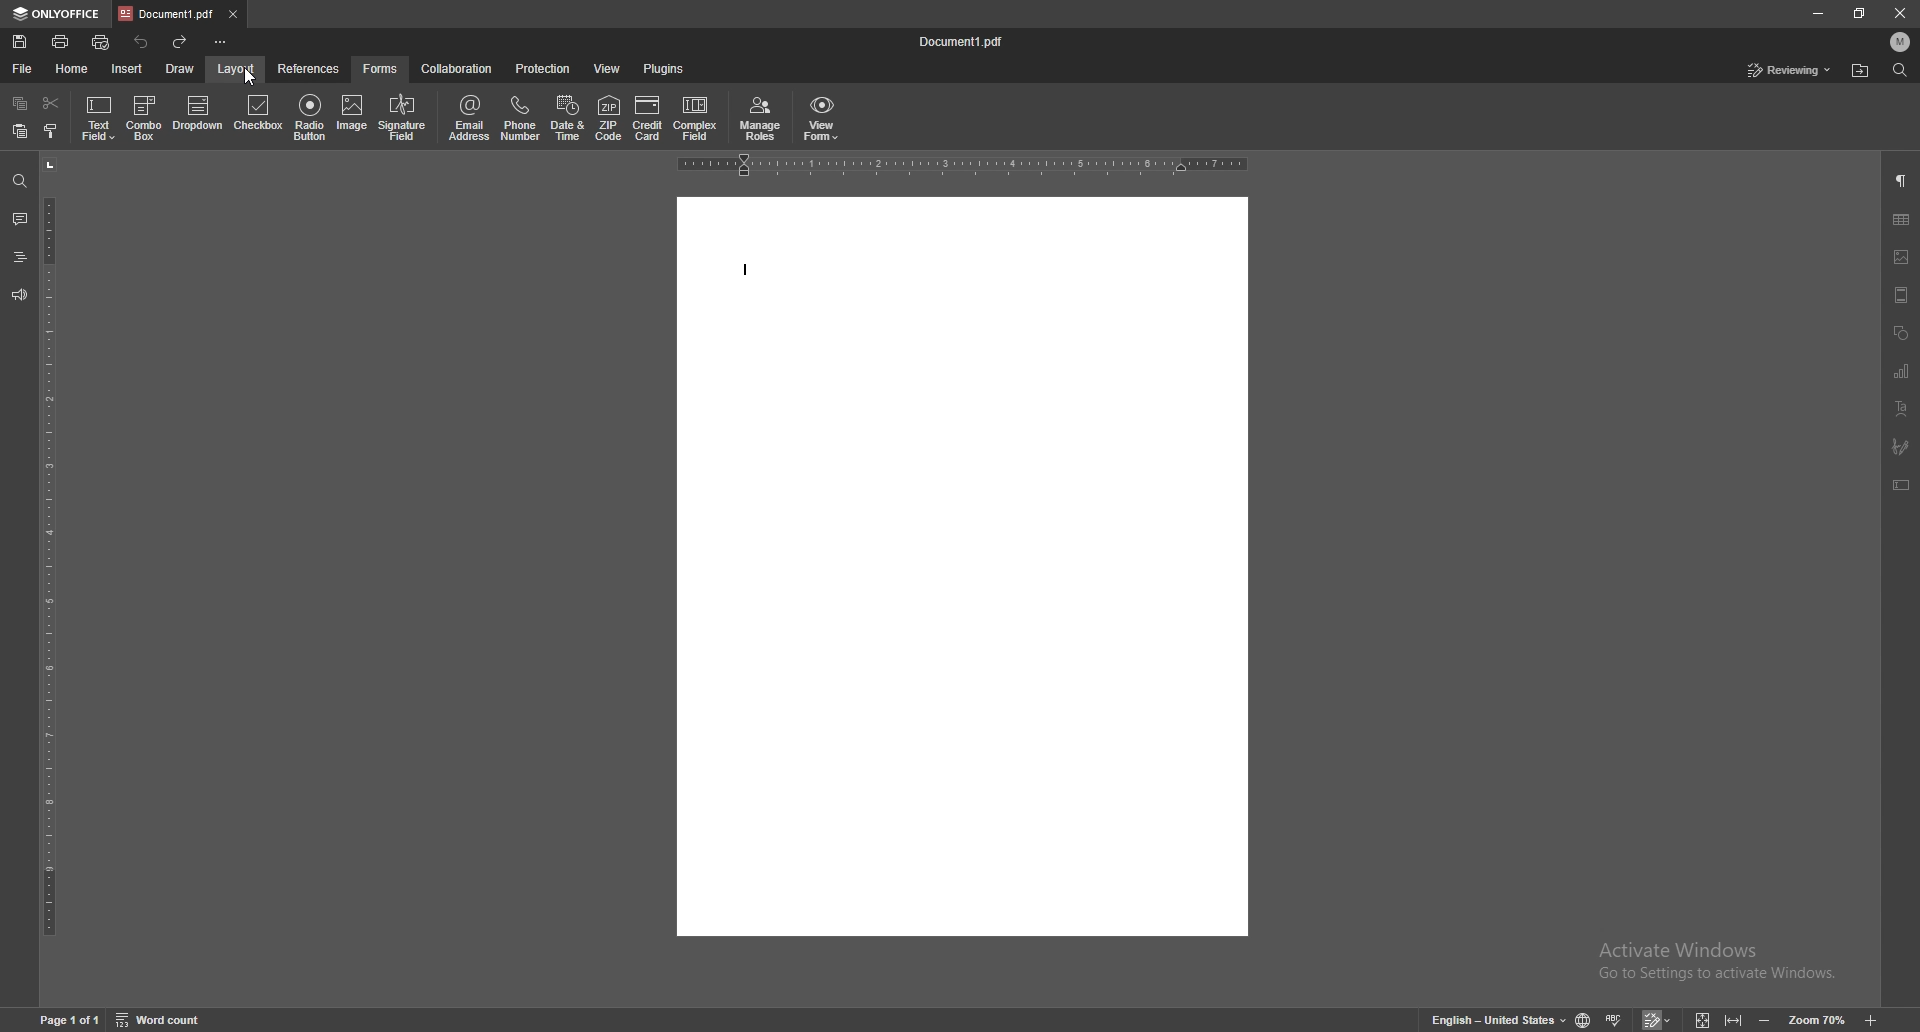 The image size is (1920, 1032). I want to click on image, so click(353, 113).